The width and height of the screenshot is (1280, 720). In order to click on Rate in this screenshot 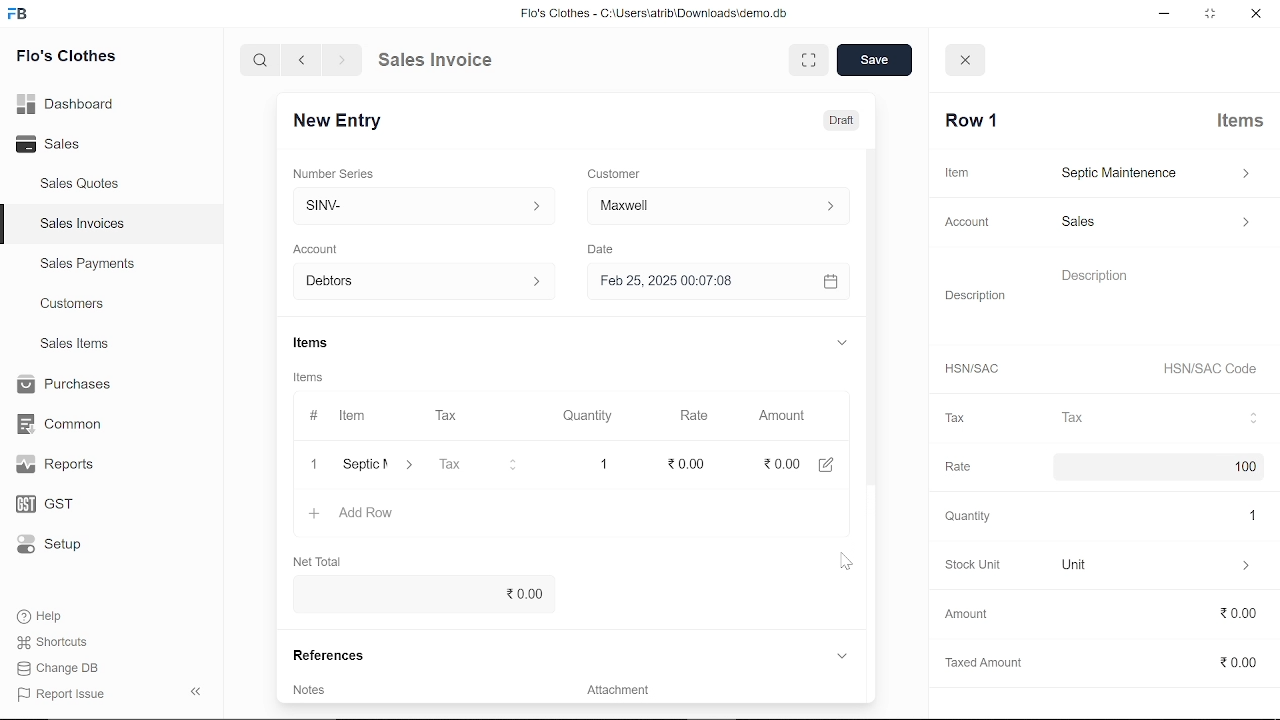, I will do `click(954, 464)`.